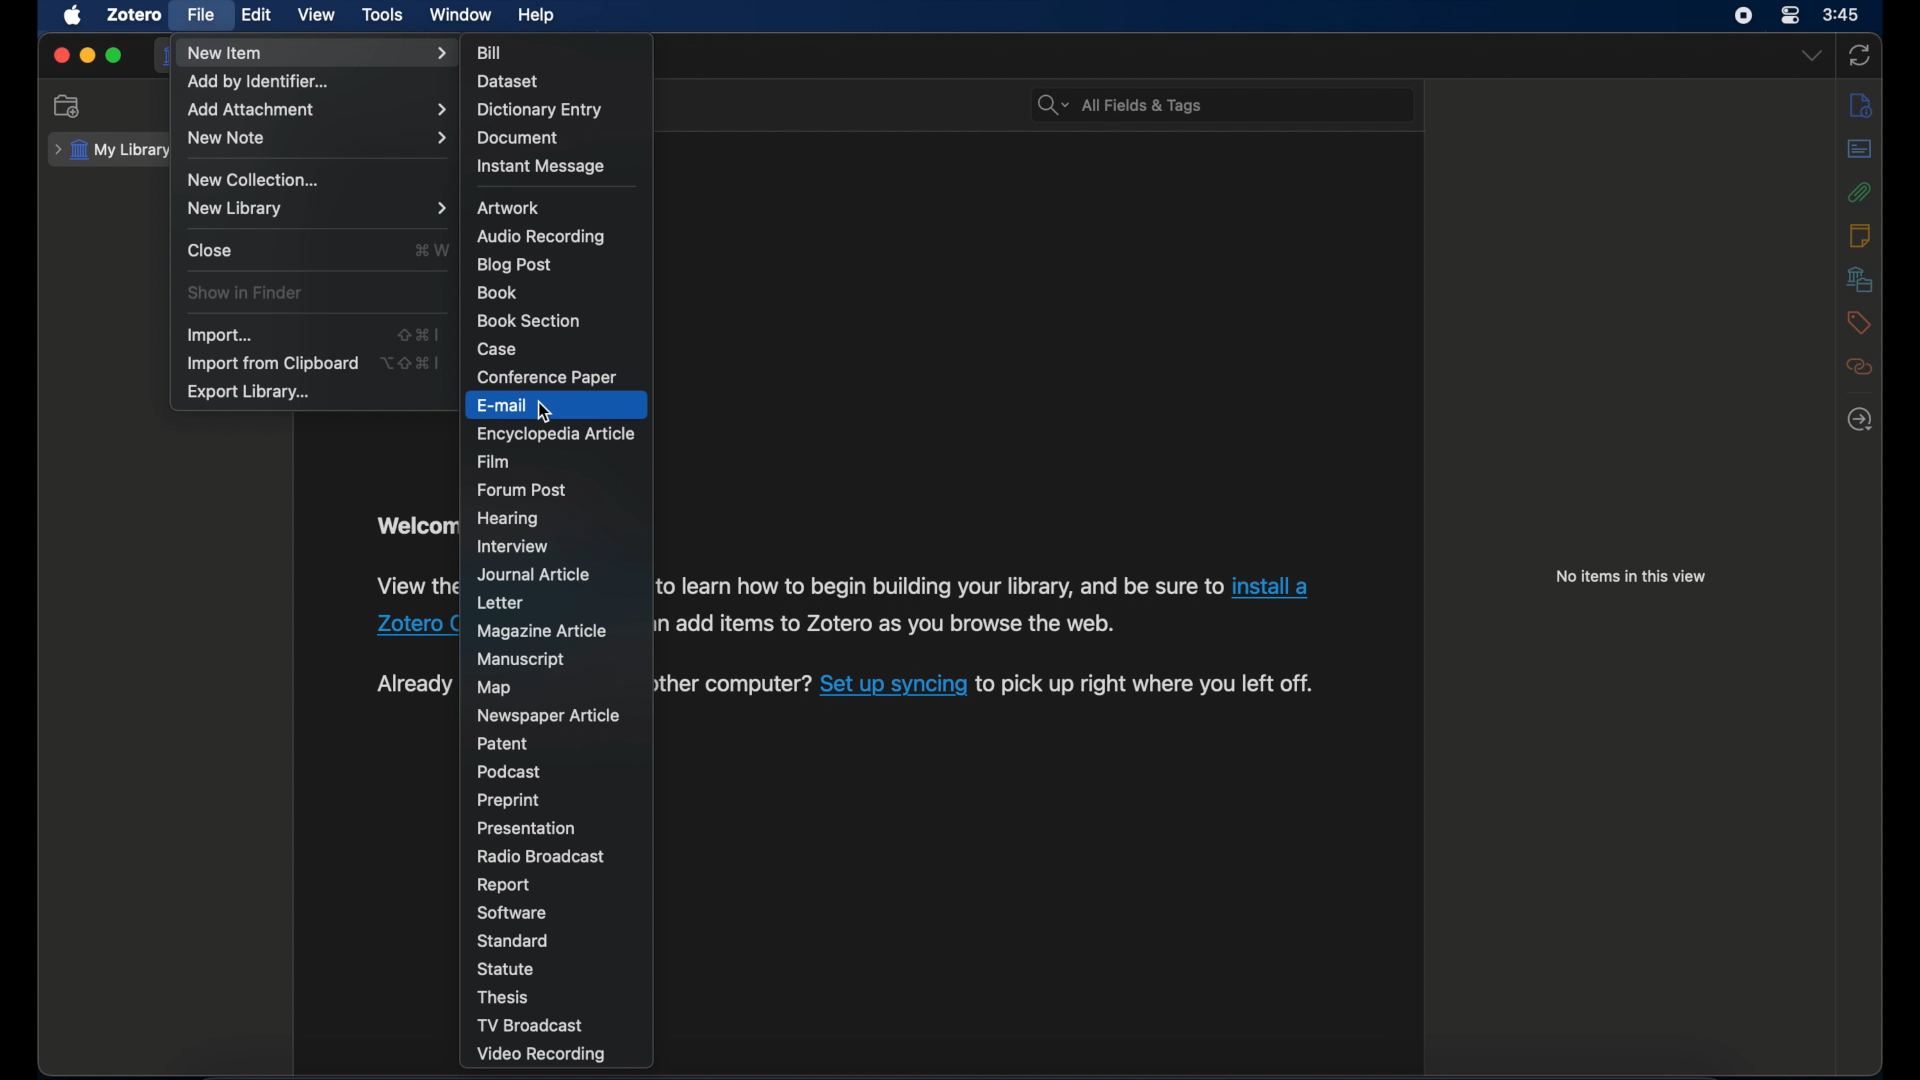  I want to click on film, so click(499, 461).